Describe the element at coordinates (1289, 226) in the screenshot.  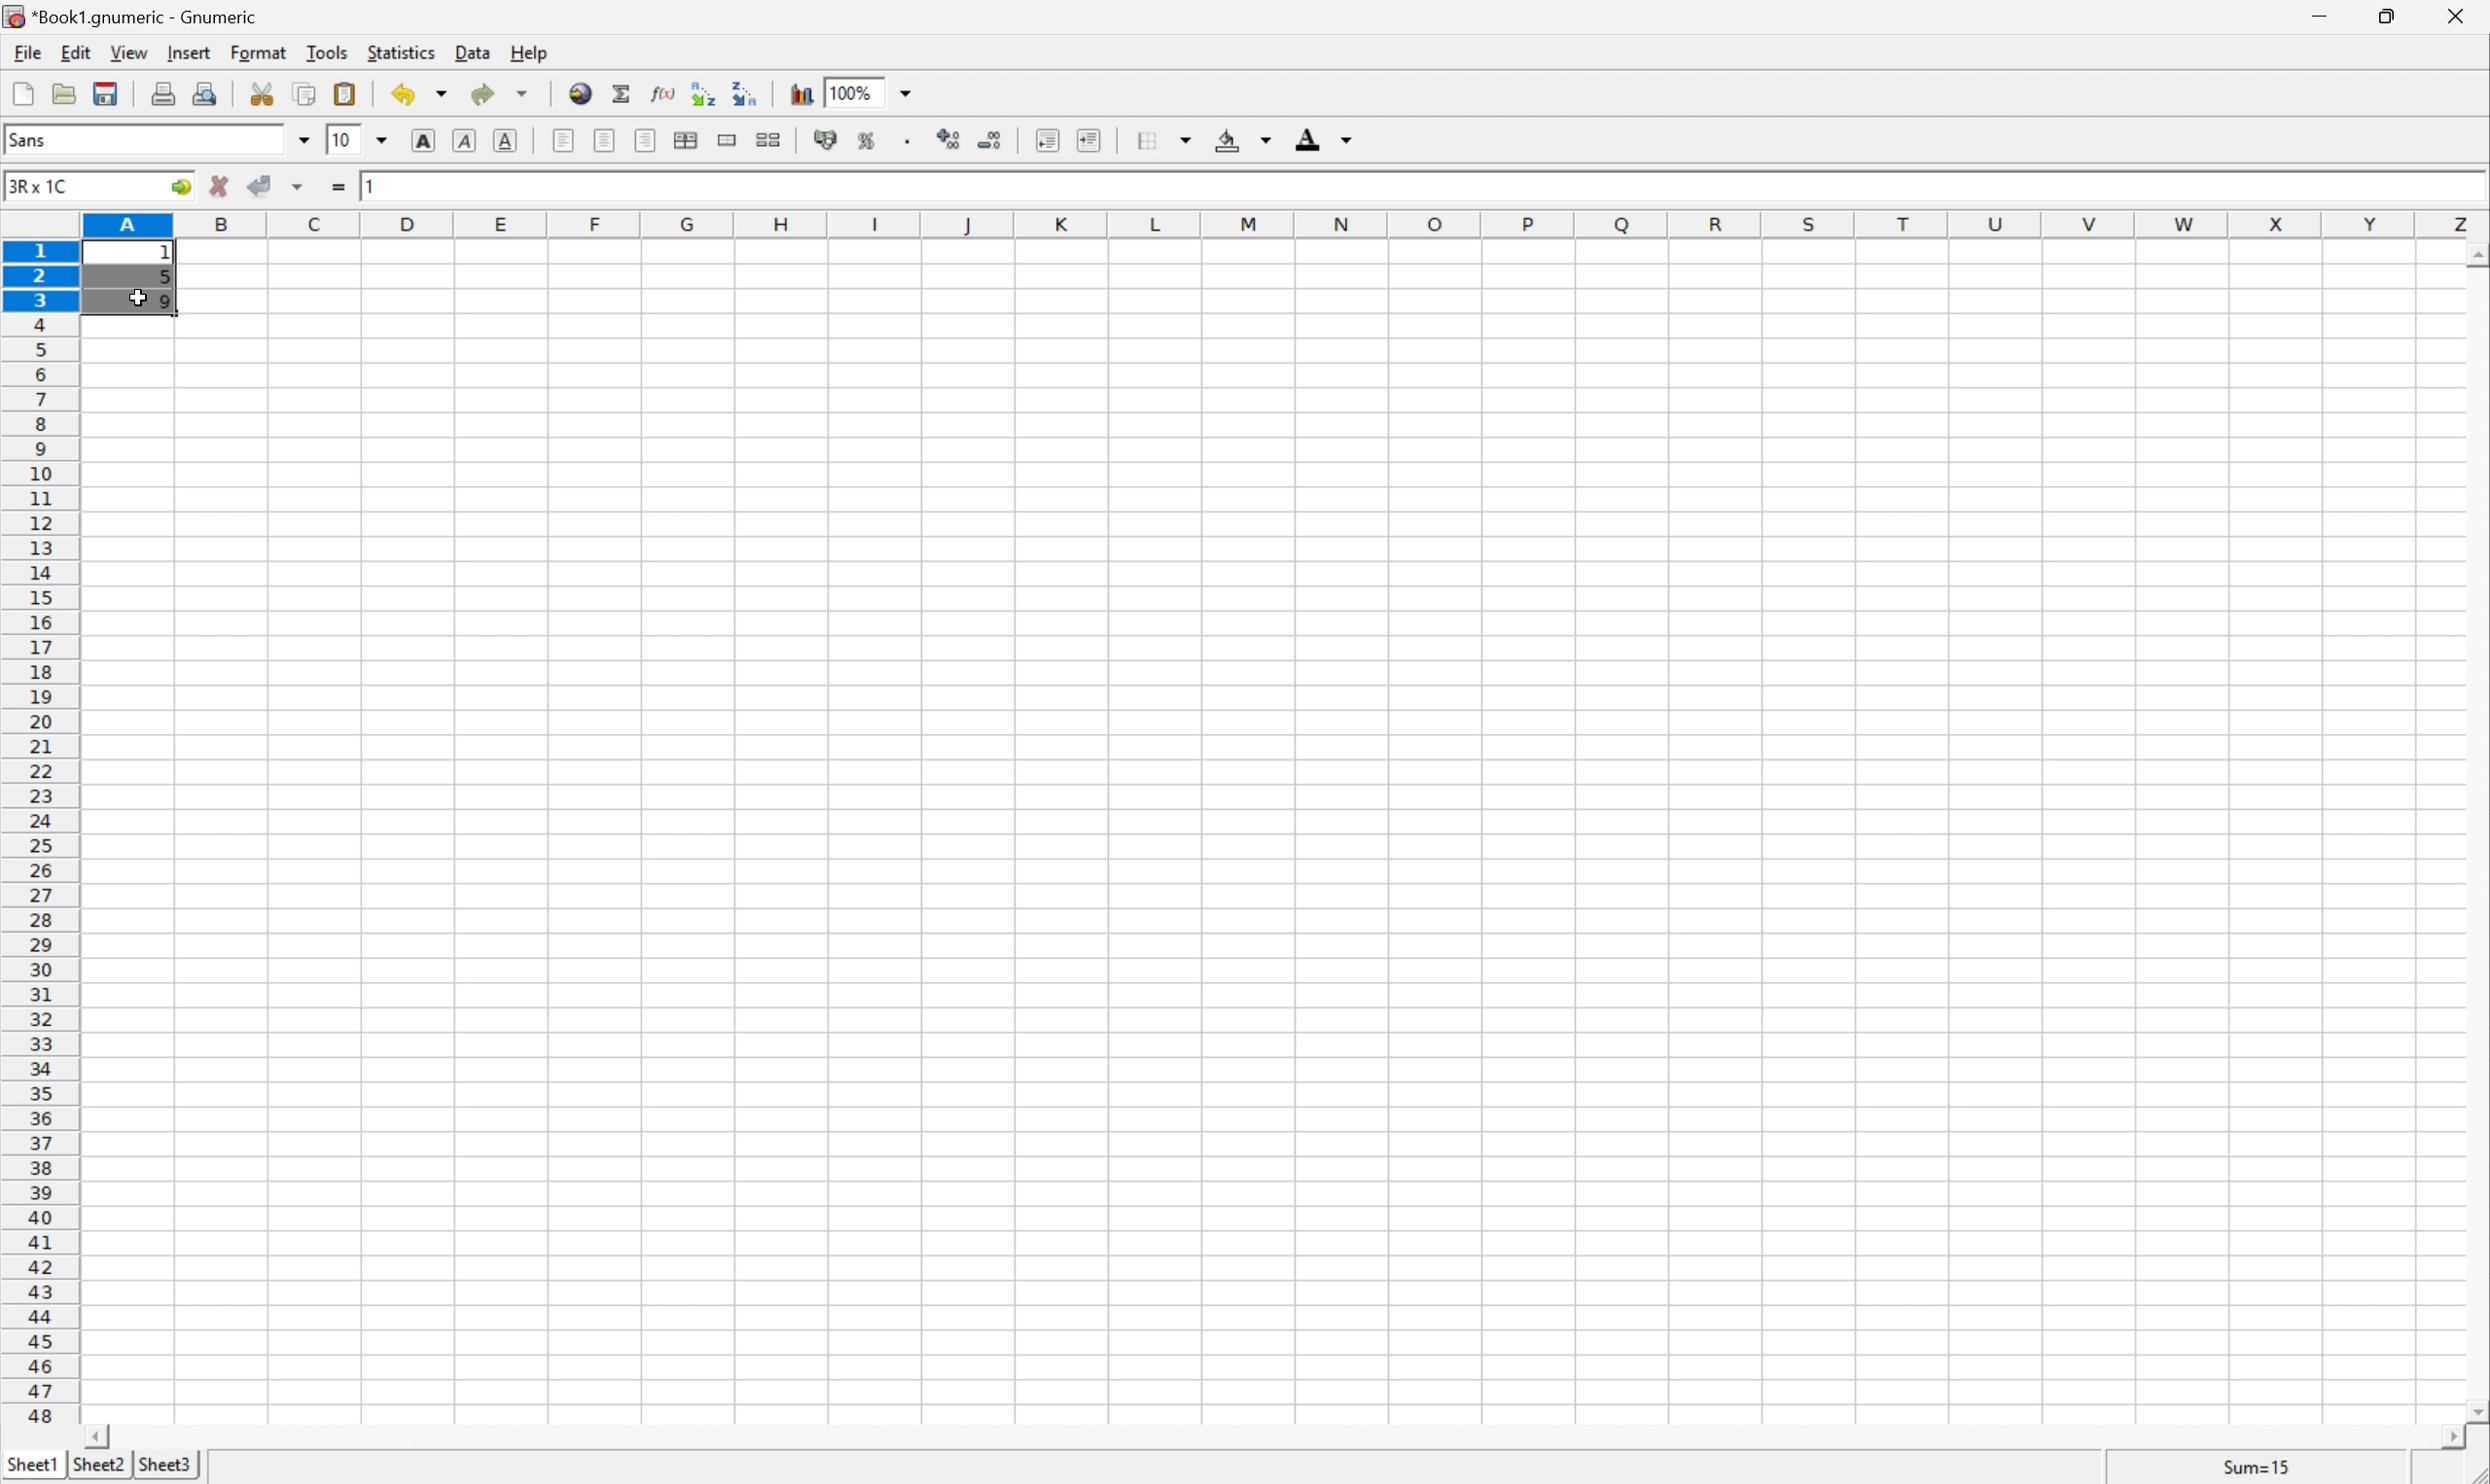
I see `column names` at that location.